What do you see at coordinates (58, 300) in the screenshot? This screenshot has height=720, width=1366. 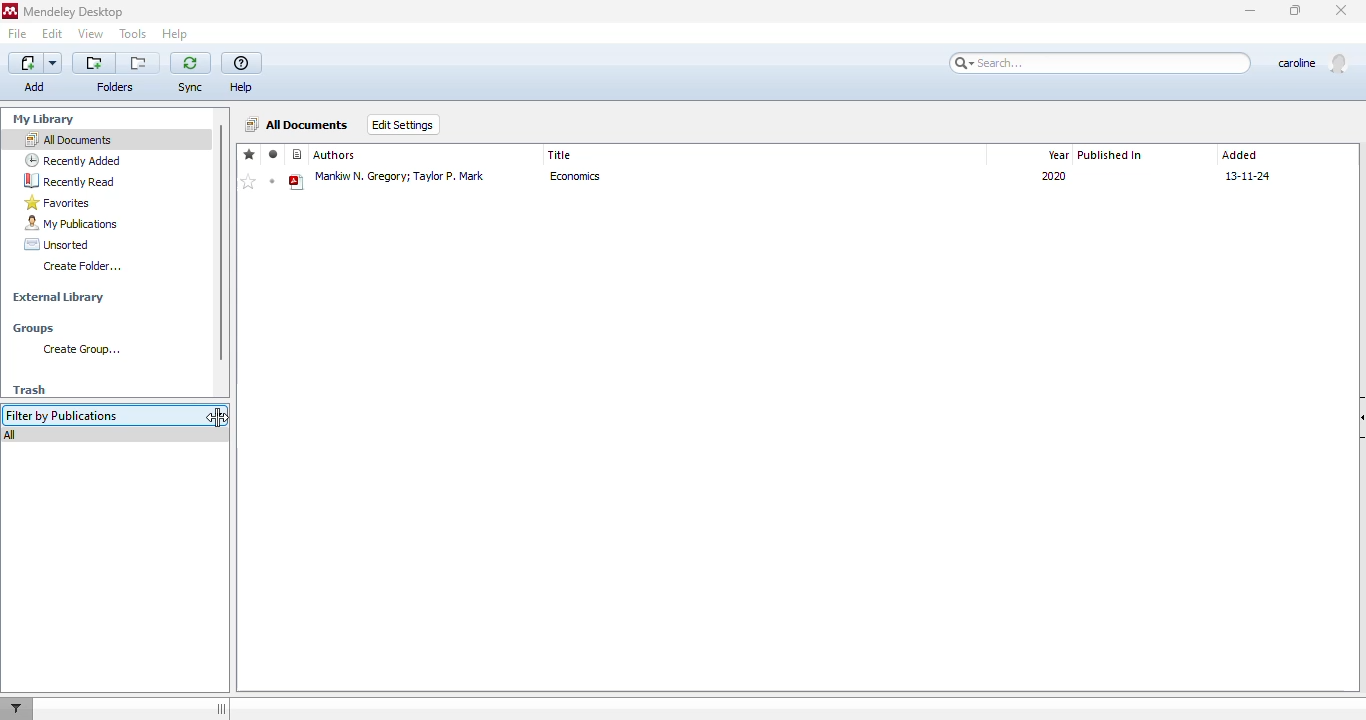 I see `external library` at bounding box center [58, 300].